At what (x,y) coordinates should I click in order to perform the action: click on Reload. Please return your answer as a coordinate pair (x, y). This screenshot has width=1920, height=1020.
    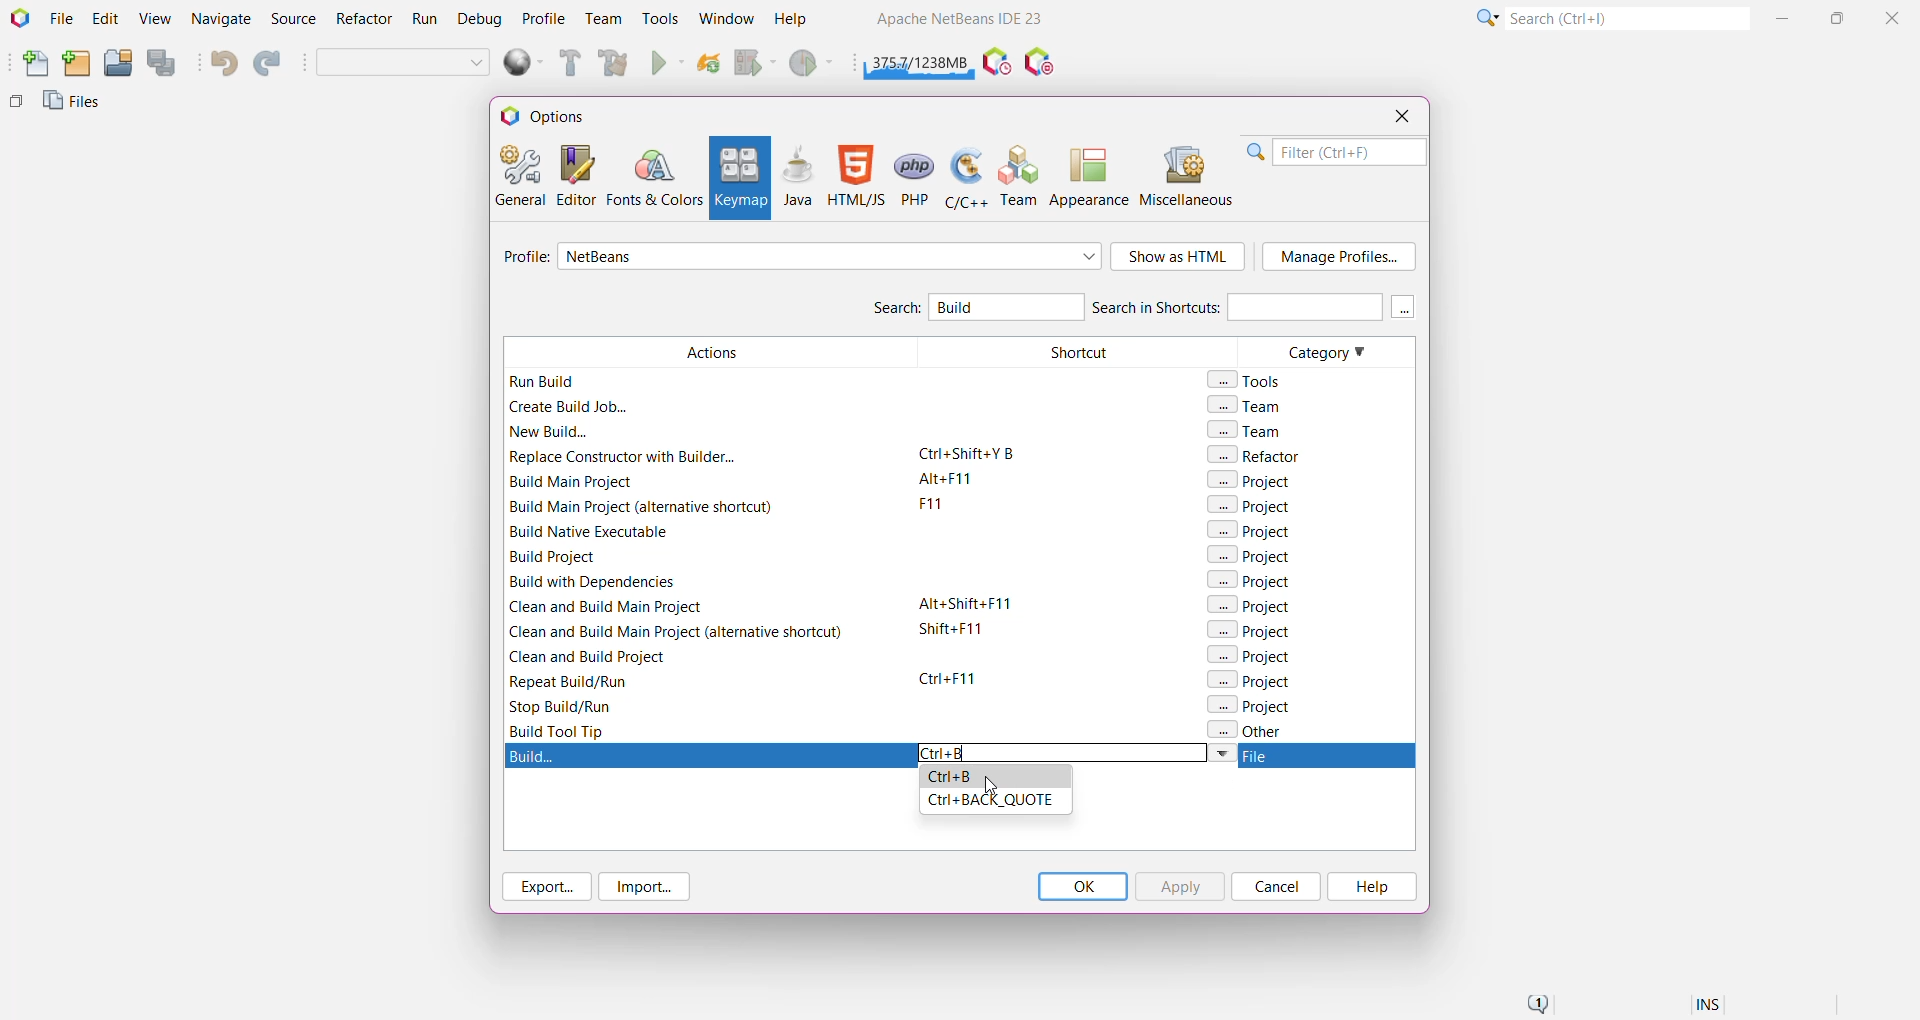
    Looking at the image, I should click on (709, 65).